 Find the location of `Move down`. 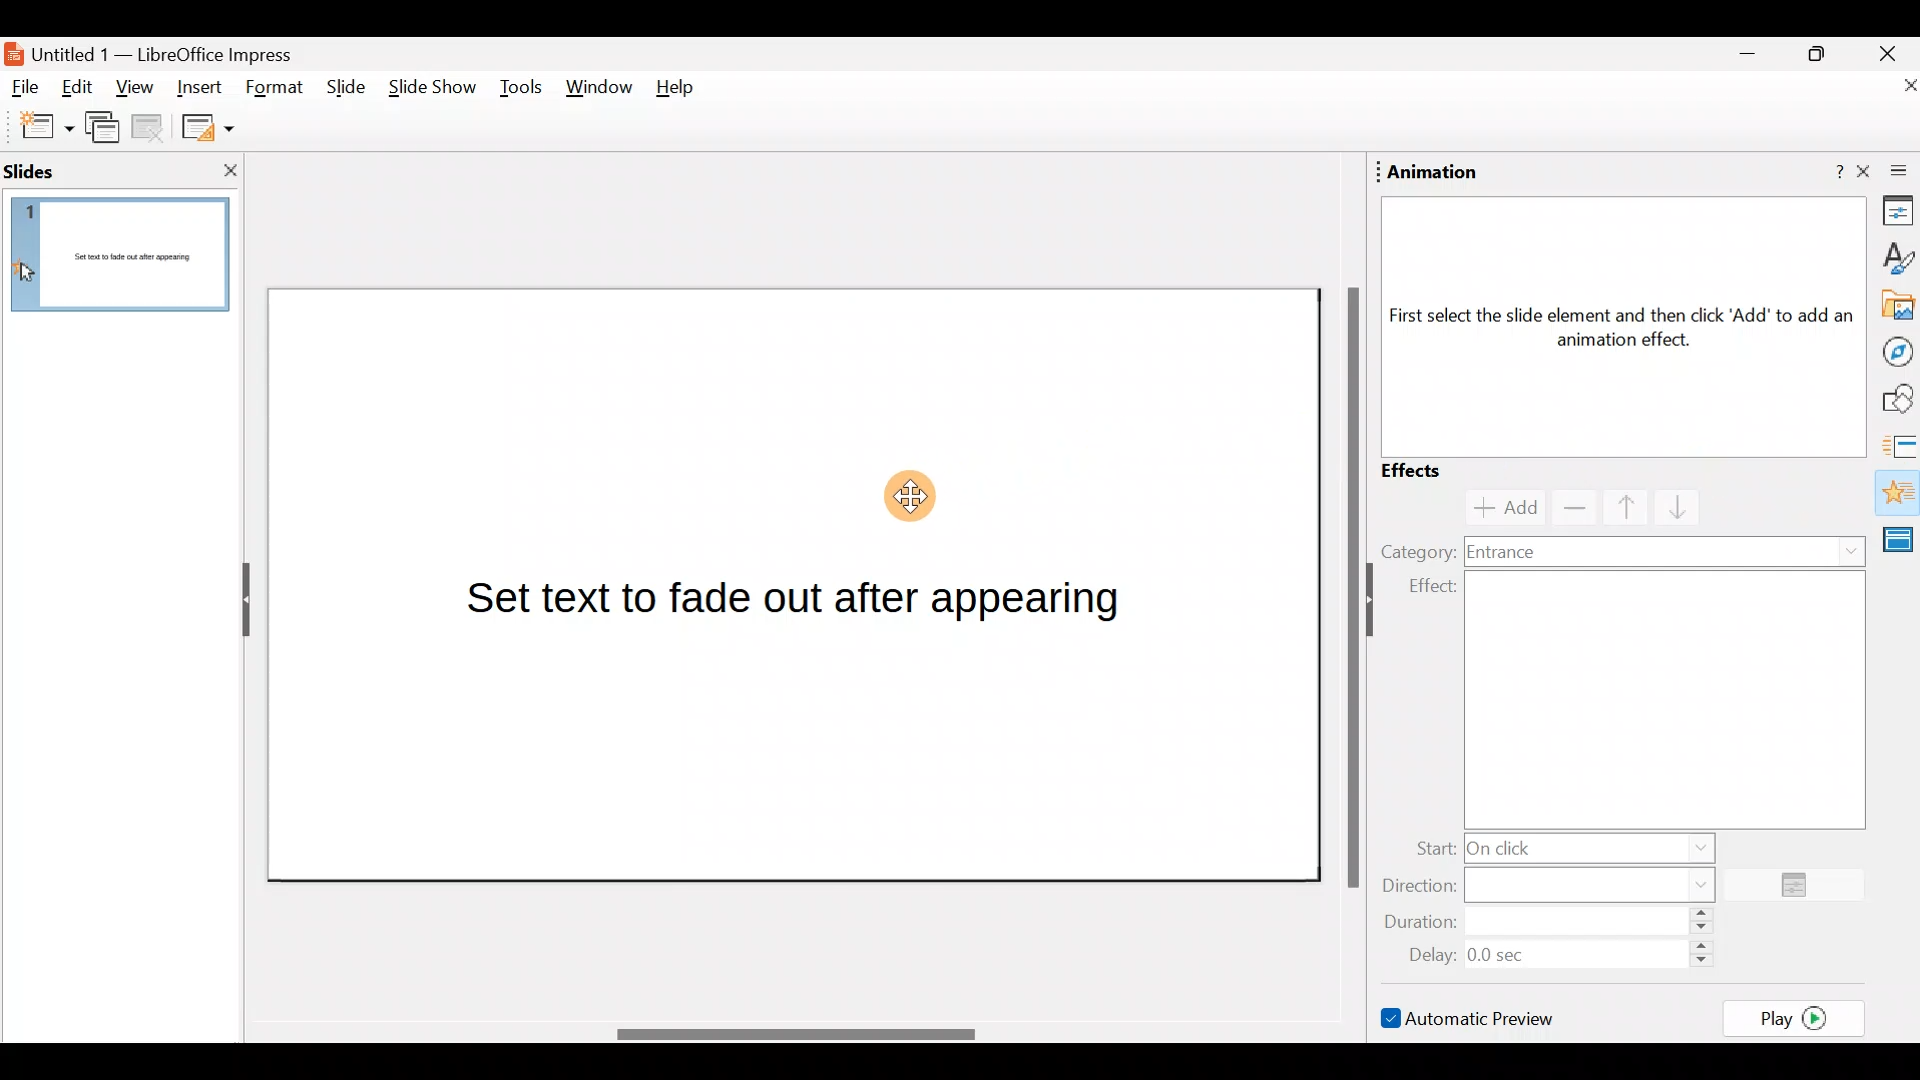

Move down is located at coordinates (1669, 508).